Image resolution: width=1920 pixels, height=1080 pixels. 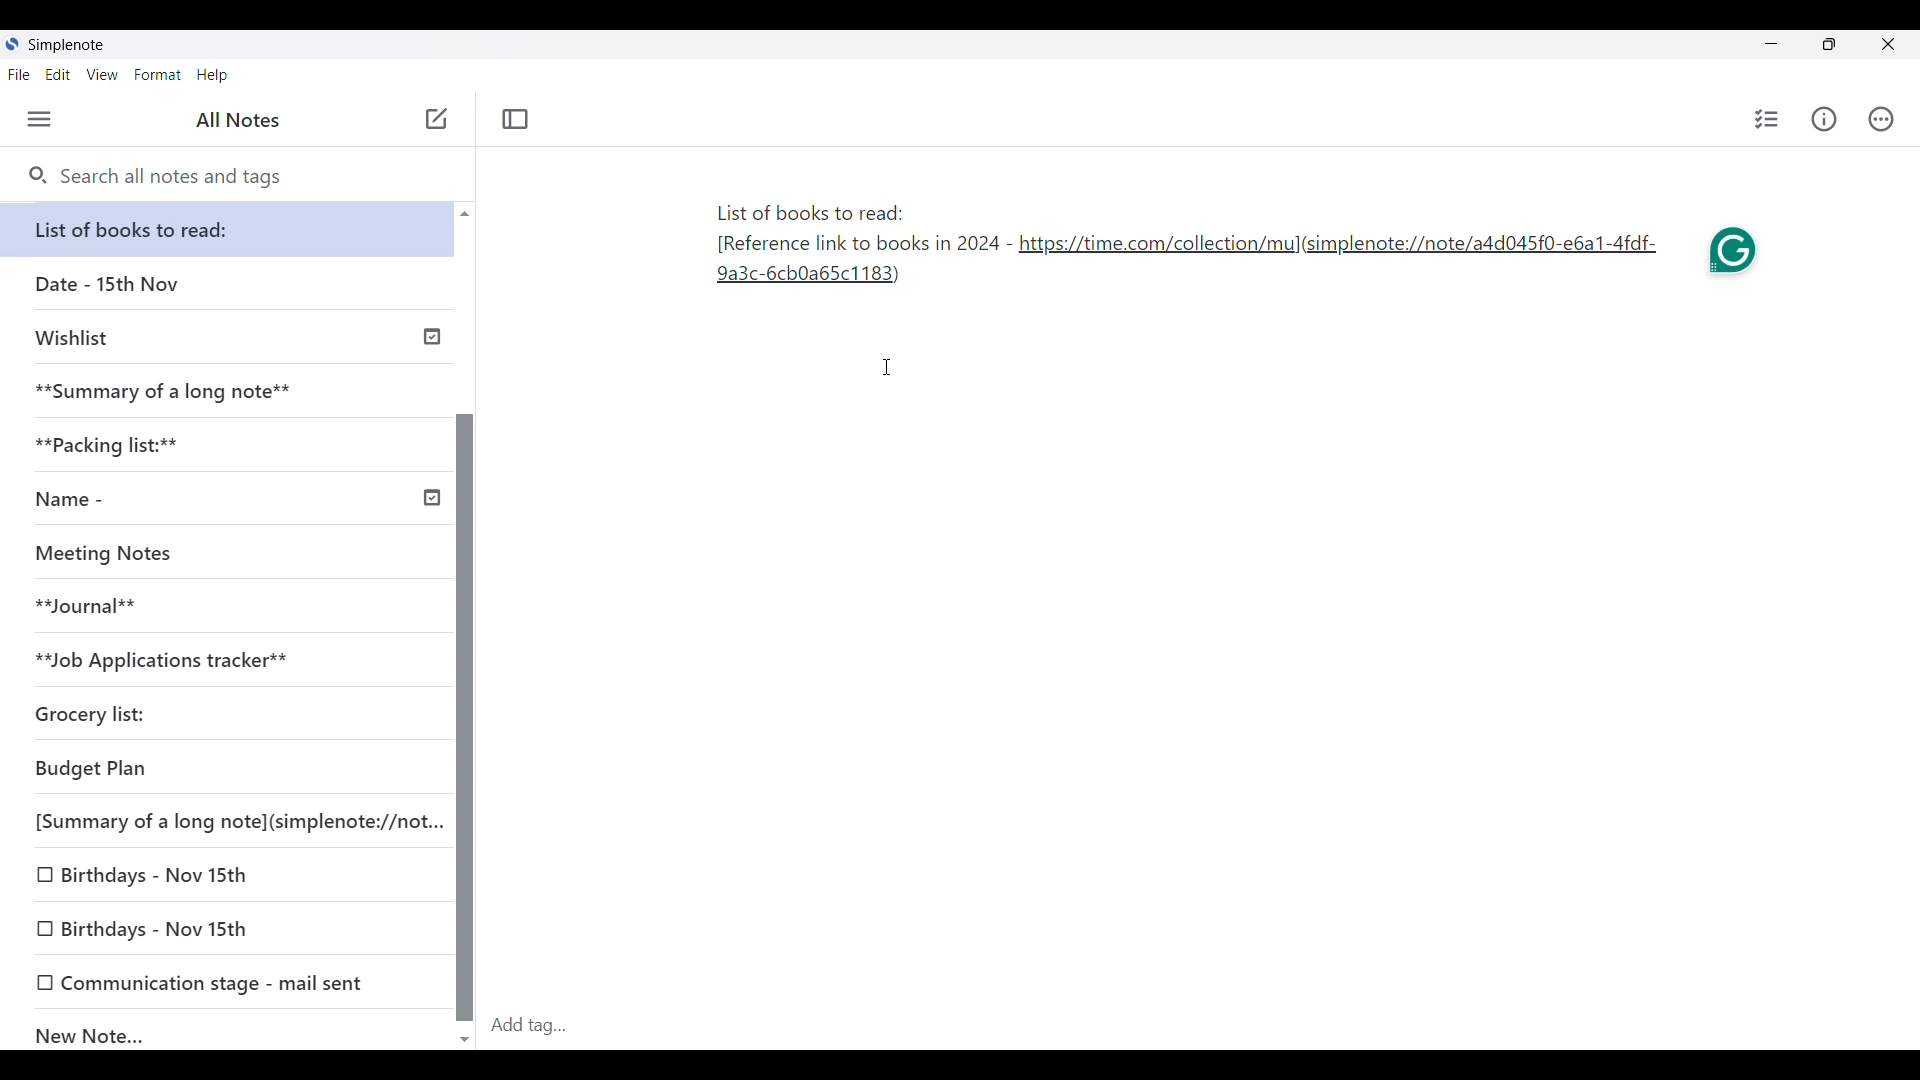 What do you see at coordinates (229, 445) in the screenshot?
I see `**Packing list:**` at bounding box center [229, 445].